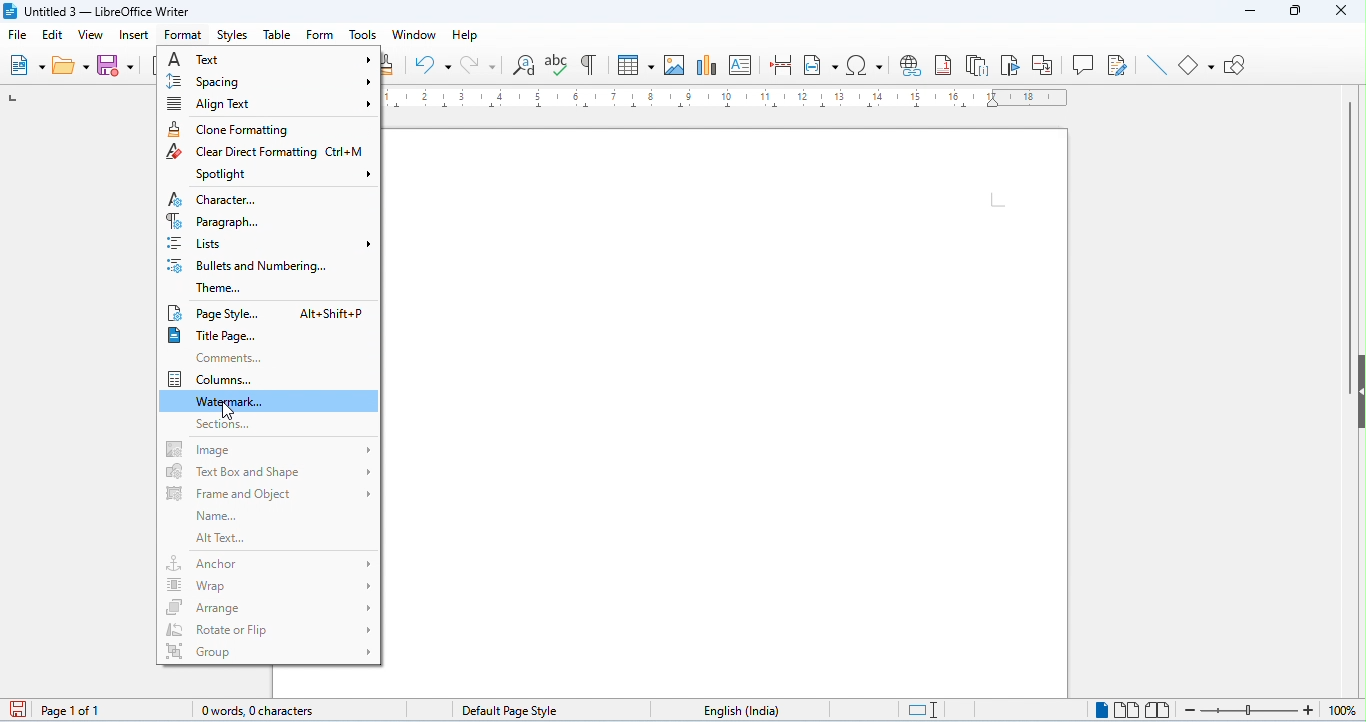 Image resolution: width=1366 pixels, height=722 pixels. Describe the element at coordinates (526, 66) in the screenshot. I see `find and replace` at that location.